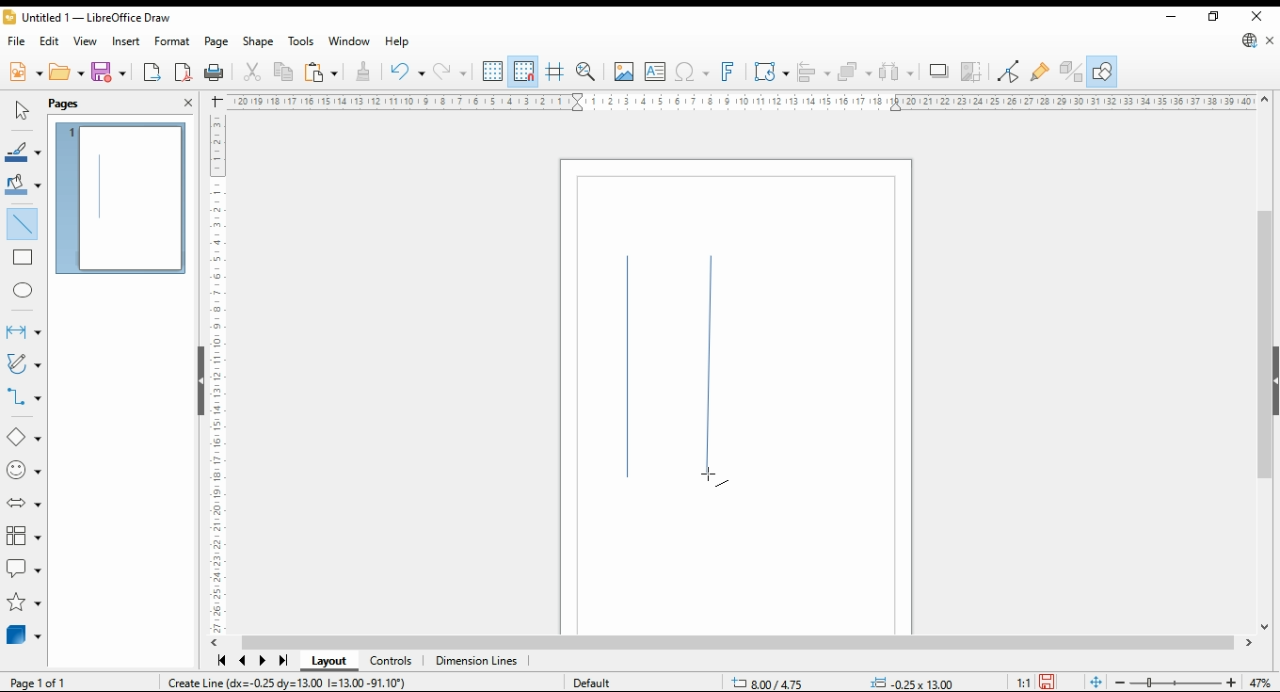  What do you see at coordinates (452, 72) in the screenshot?
I see `undo` at bounding box center [452, 72].